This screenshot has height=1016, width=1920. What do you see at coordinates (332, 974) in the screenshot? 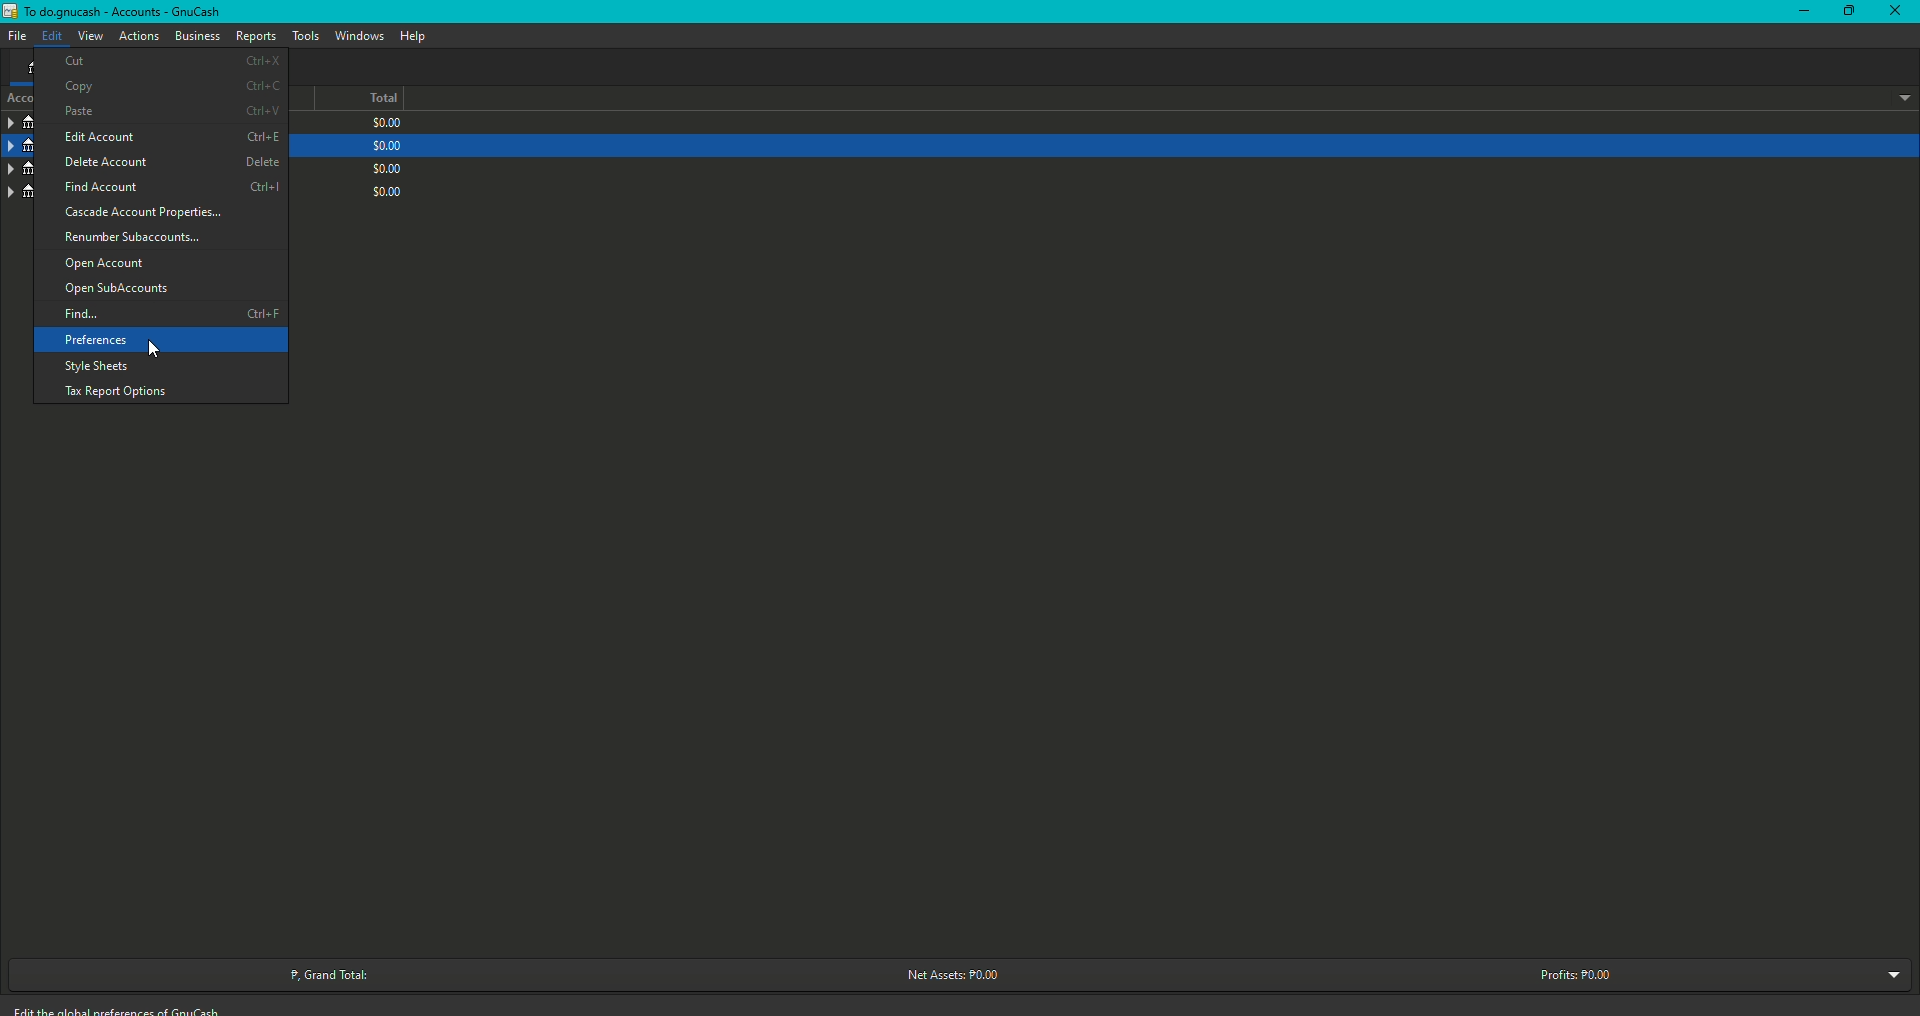
I see `Grand Total` at bounding box center [332, 974].